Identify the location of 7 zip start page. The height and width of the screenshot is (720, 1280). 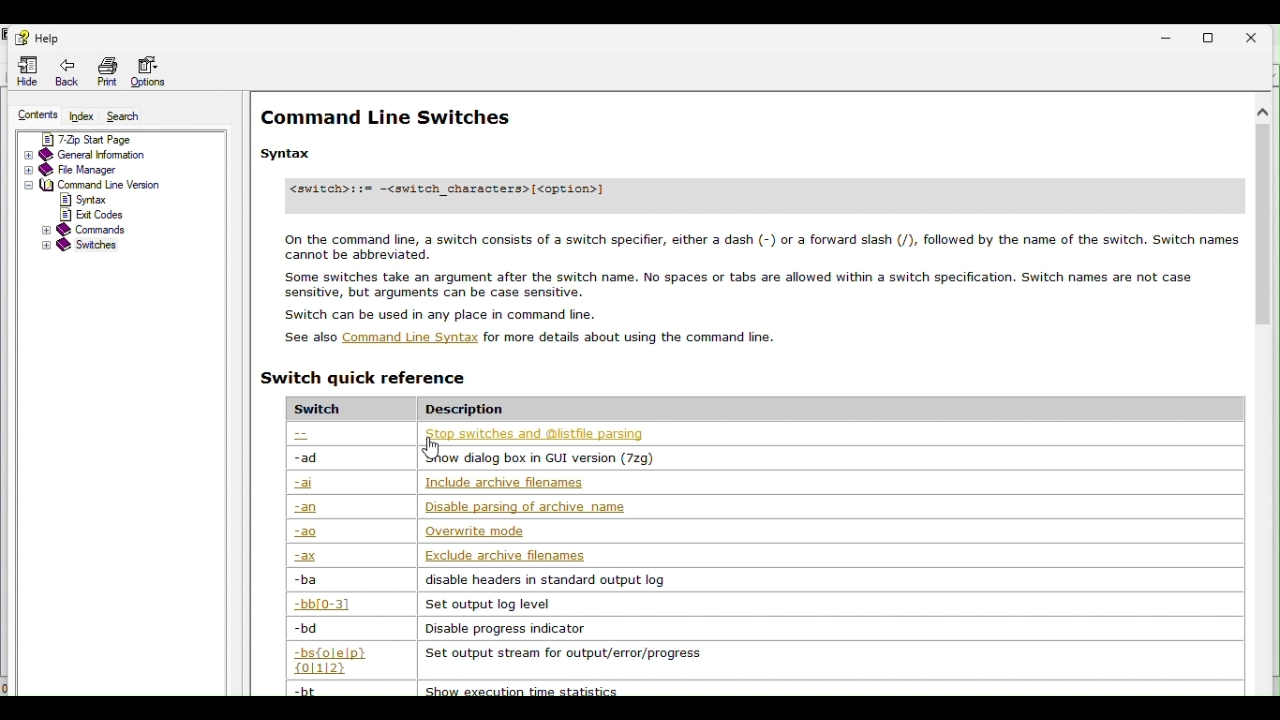
(122, 139).